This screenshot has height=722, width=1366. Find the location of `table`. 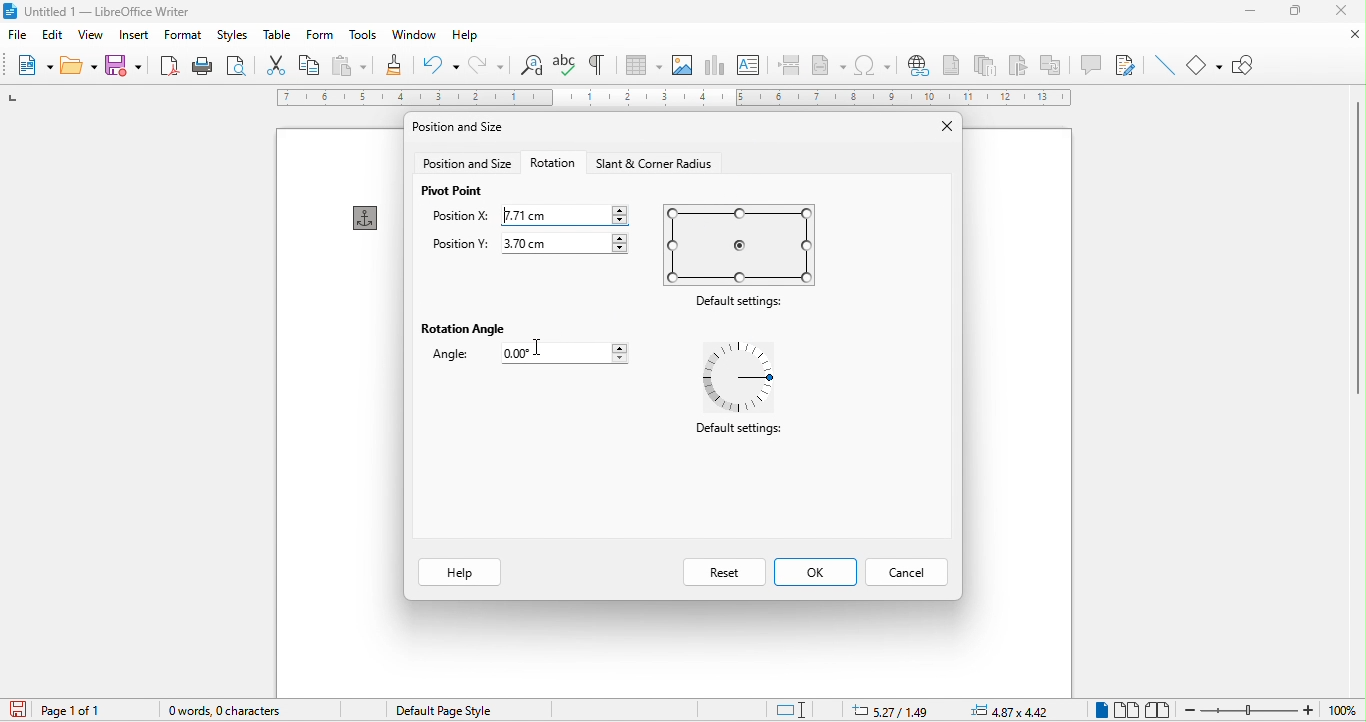

table is located at coordinates (643, 65).